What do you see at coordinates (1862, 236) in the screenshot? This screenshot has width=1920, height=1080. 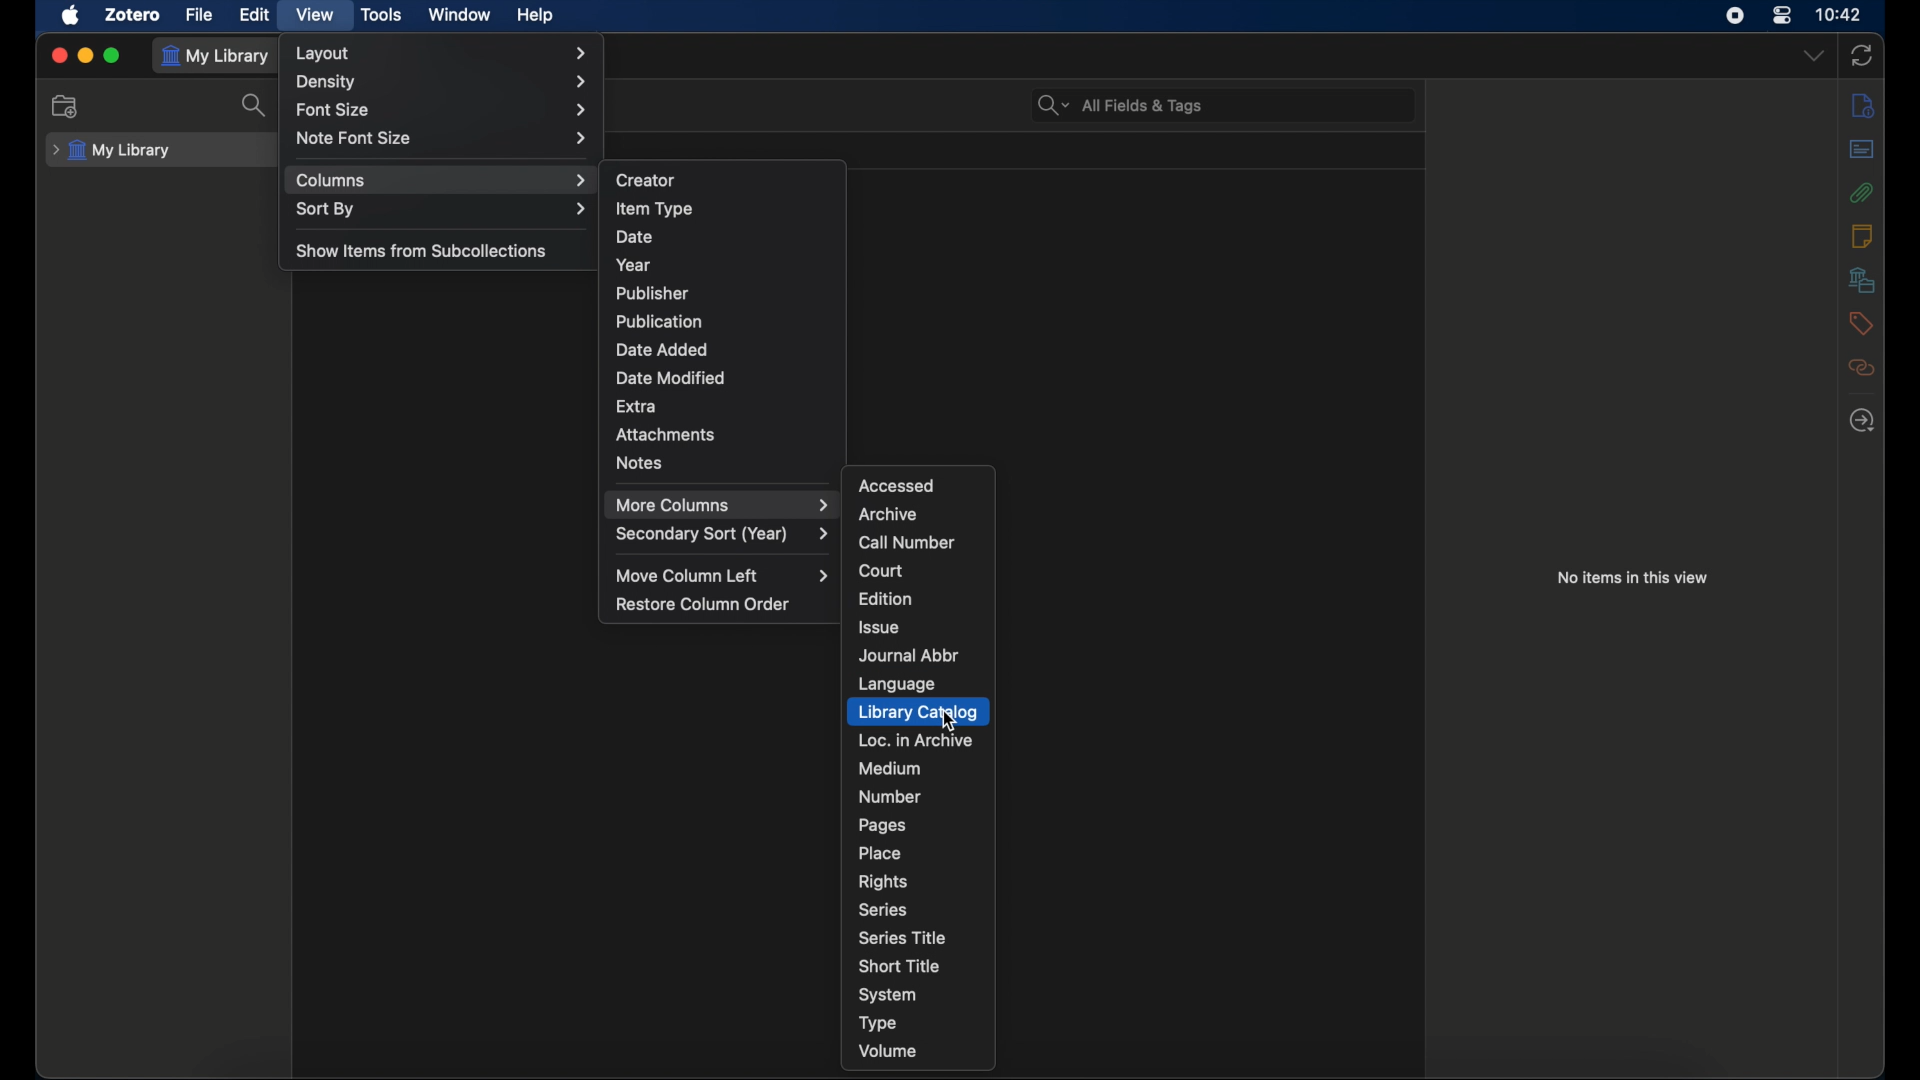 I see `notes` at bounding box center [1862, 236].